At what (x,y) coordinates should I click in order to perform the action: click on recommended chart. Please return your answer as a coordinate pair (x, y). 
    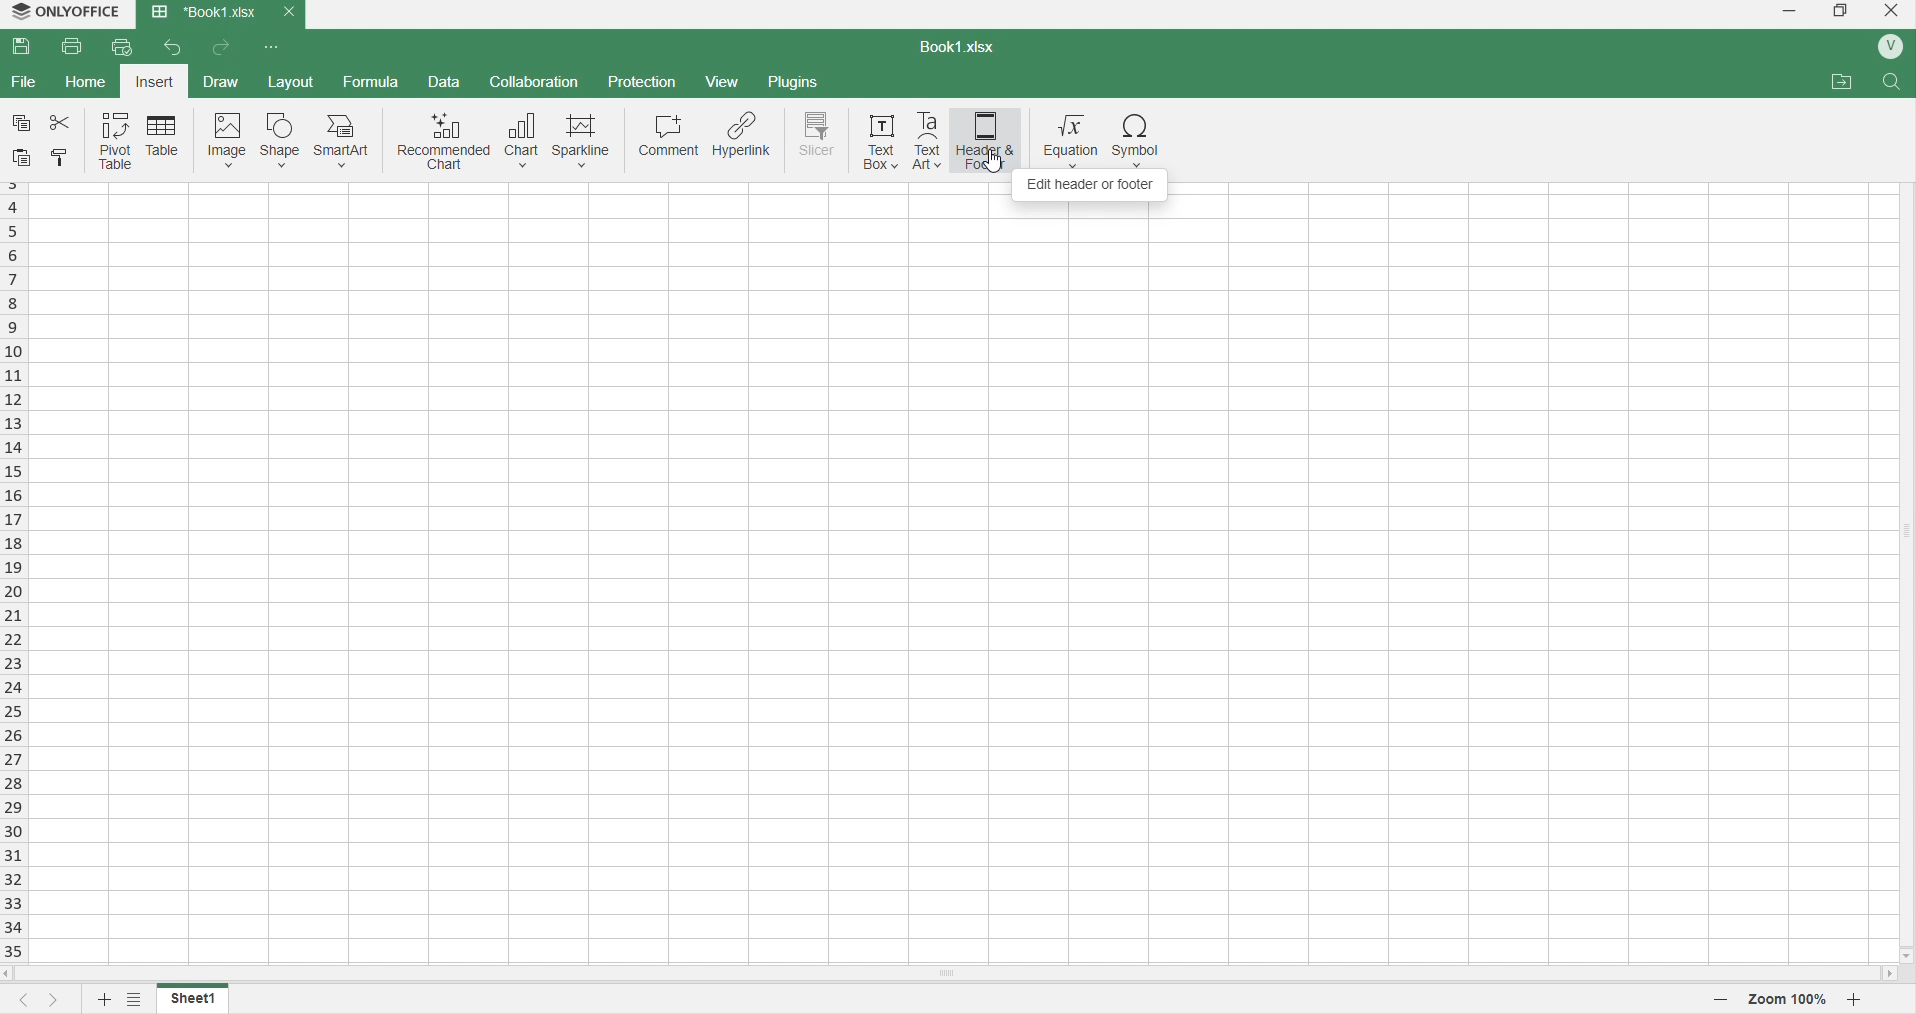
    Looking at the image, I should click on (442, 142).